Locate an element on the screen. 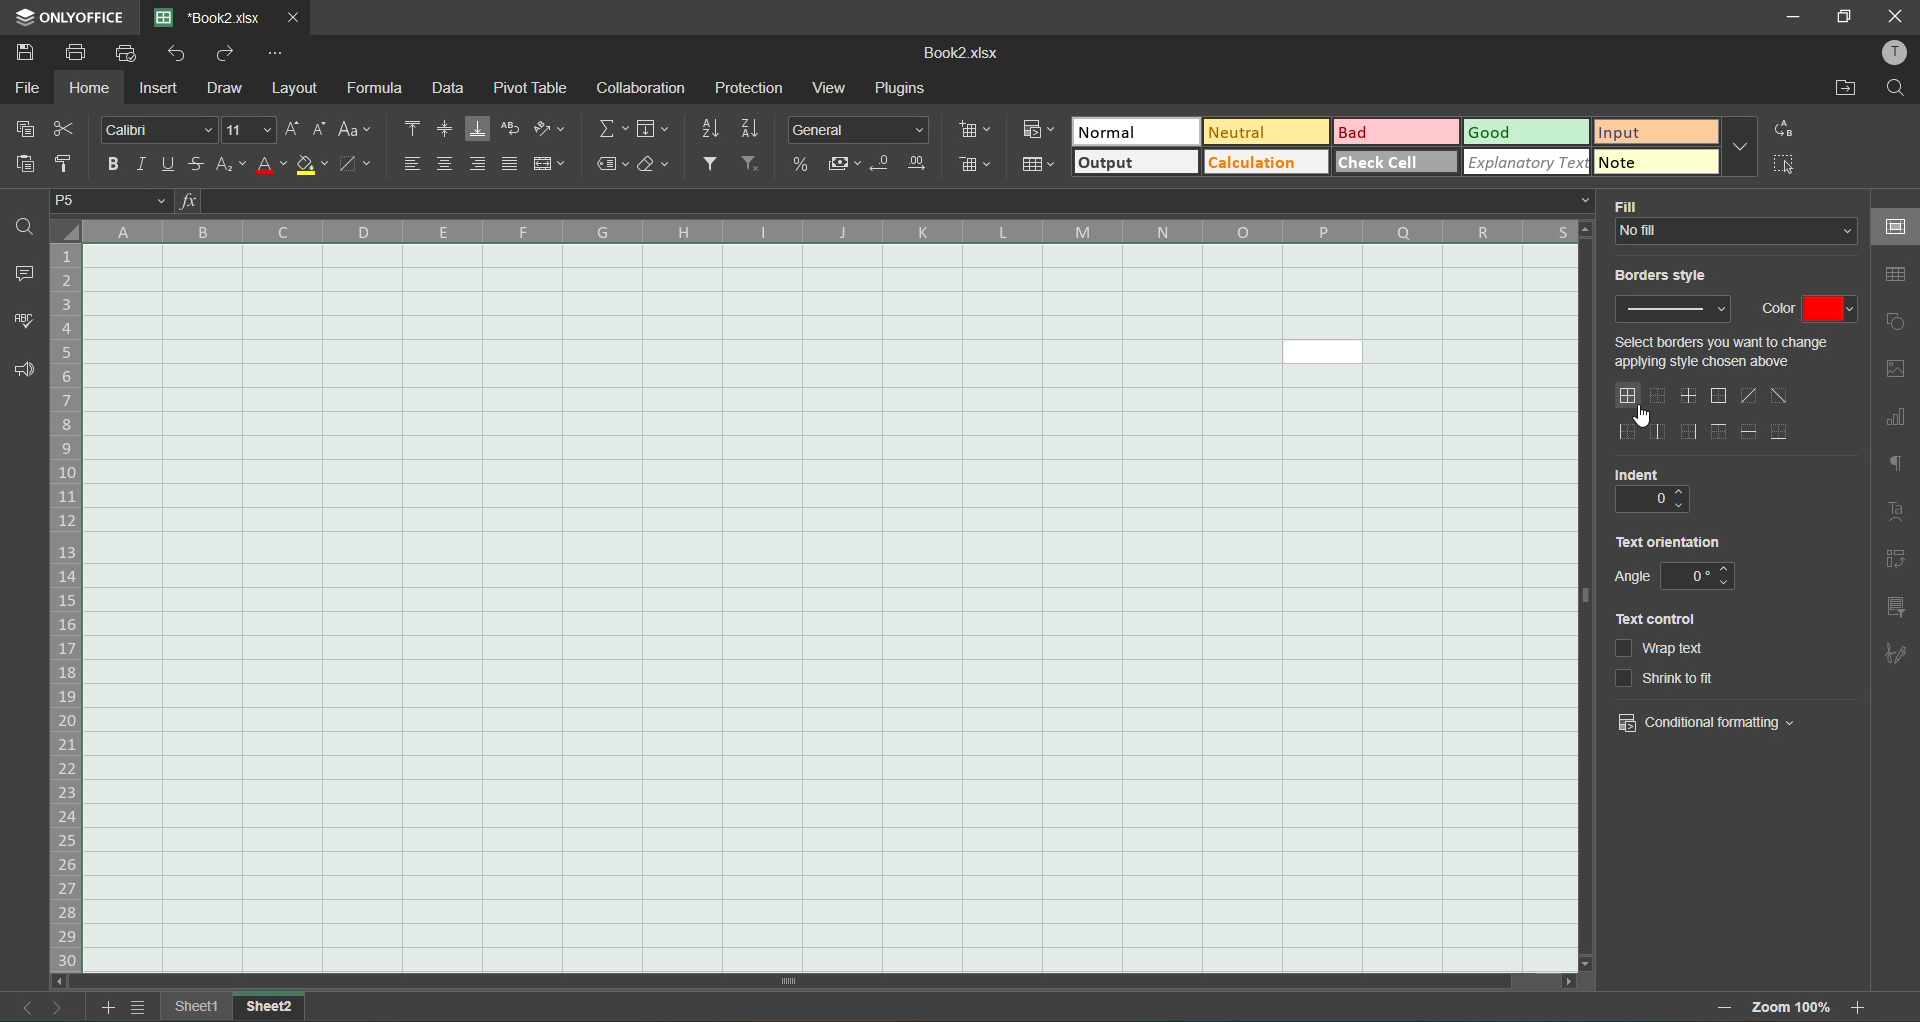 Image resolution: width=1920 pixels, height=1022 pixels. neutral is located at coordinates (1270, 133).